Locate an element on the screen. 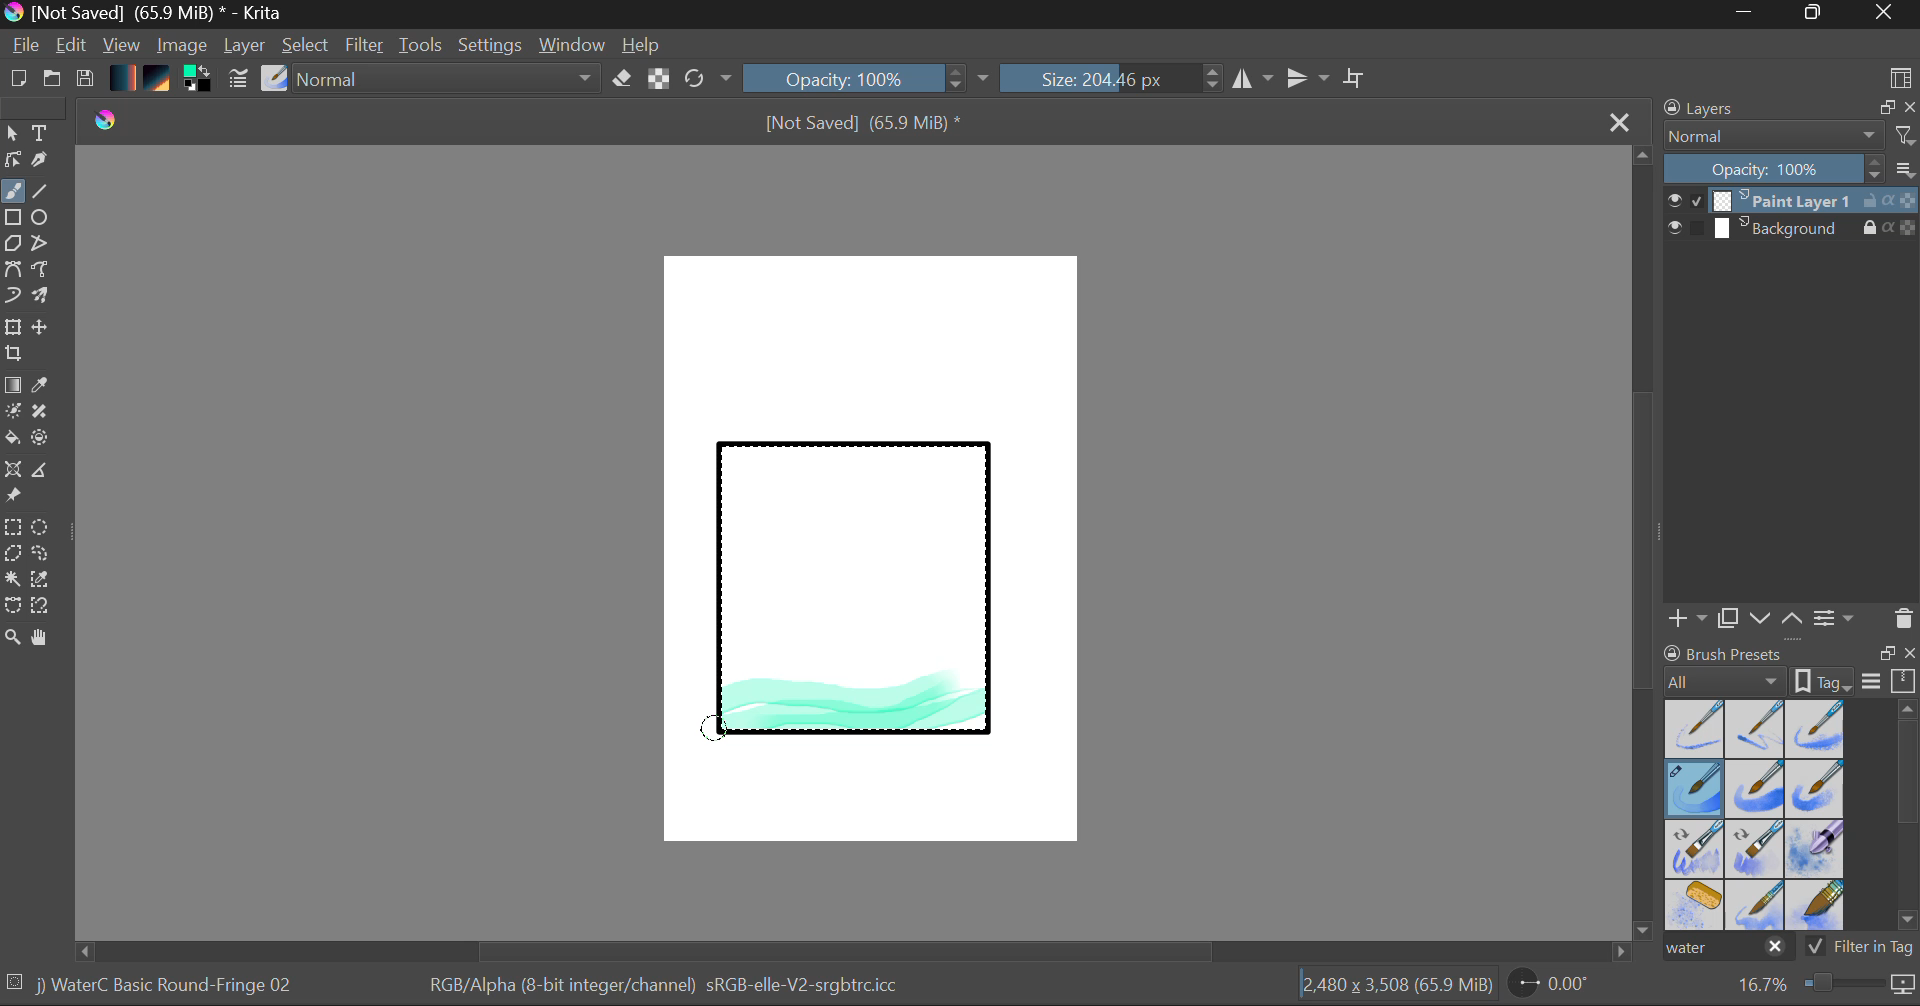 The width and height of the screenshot is (1920, 1006). Bezier Curve is located at coordinates (12, 270).